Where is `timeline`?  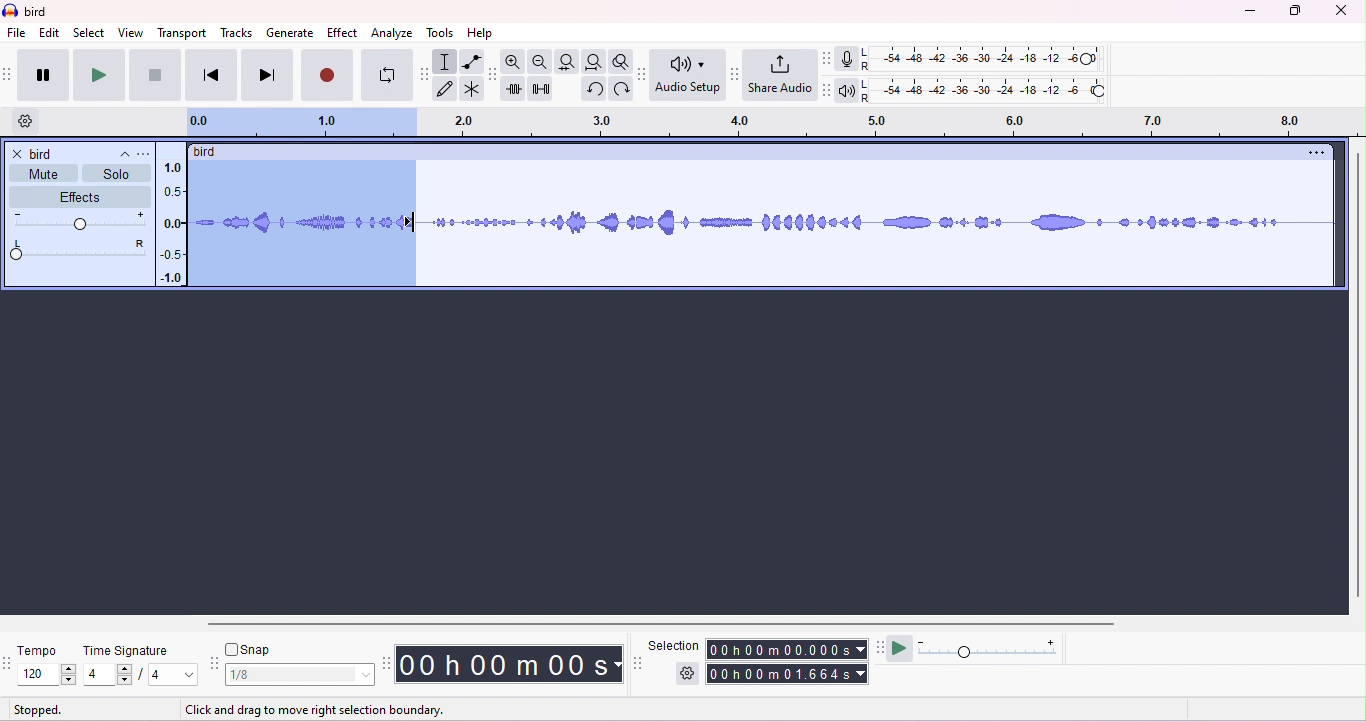 timeline is located at coordinates (768, 121).